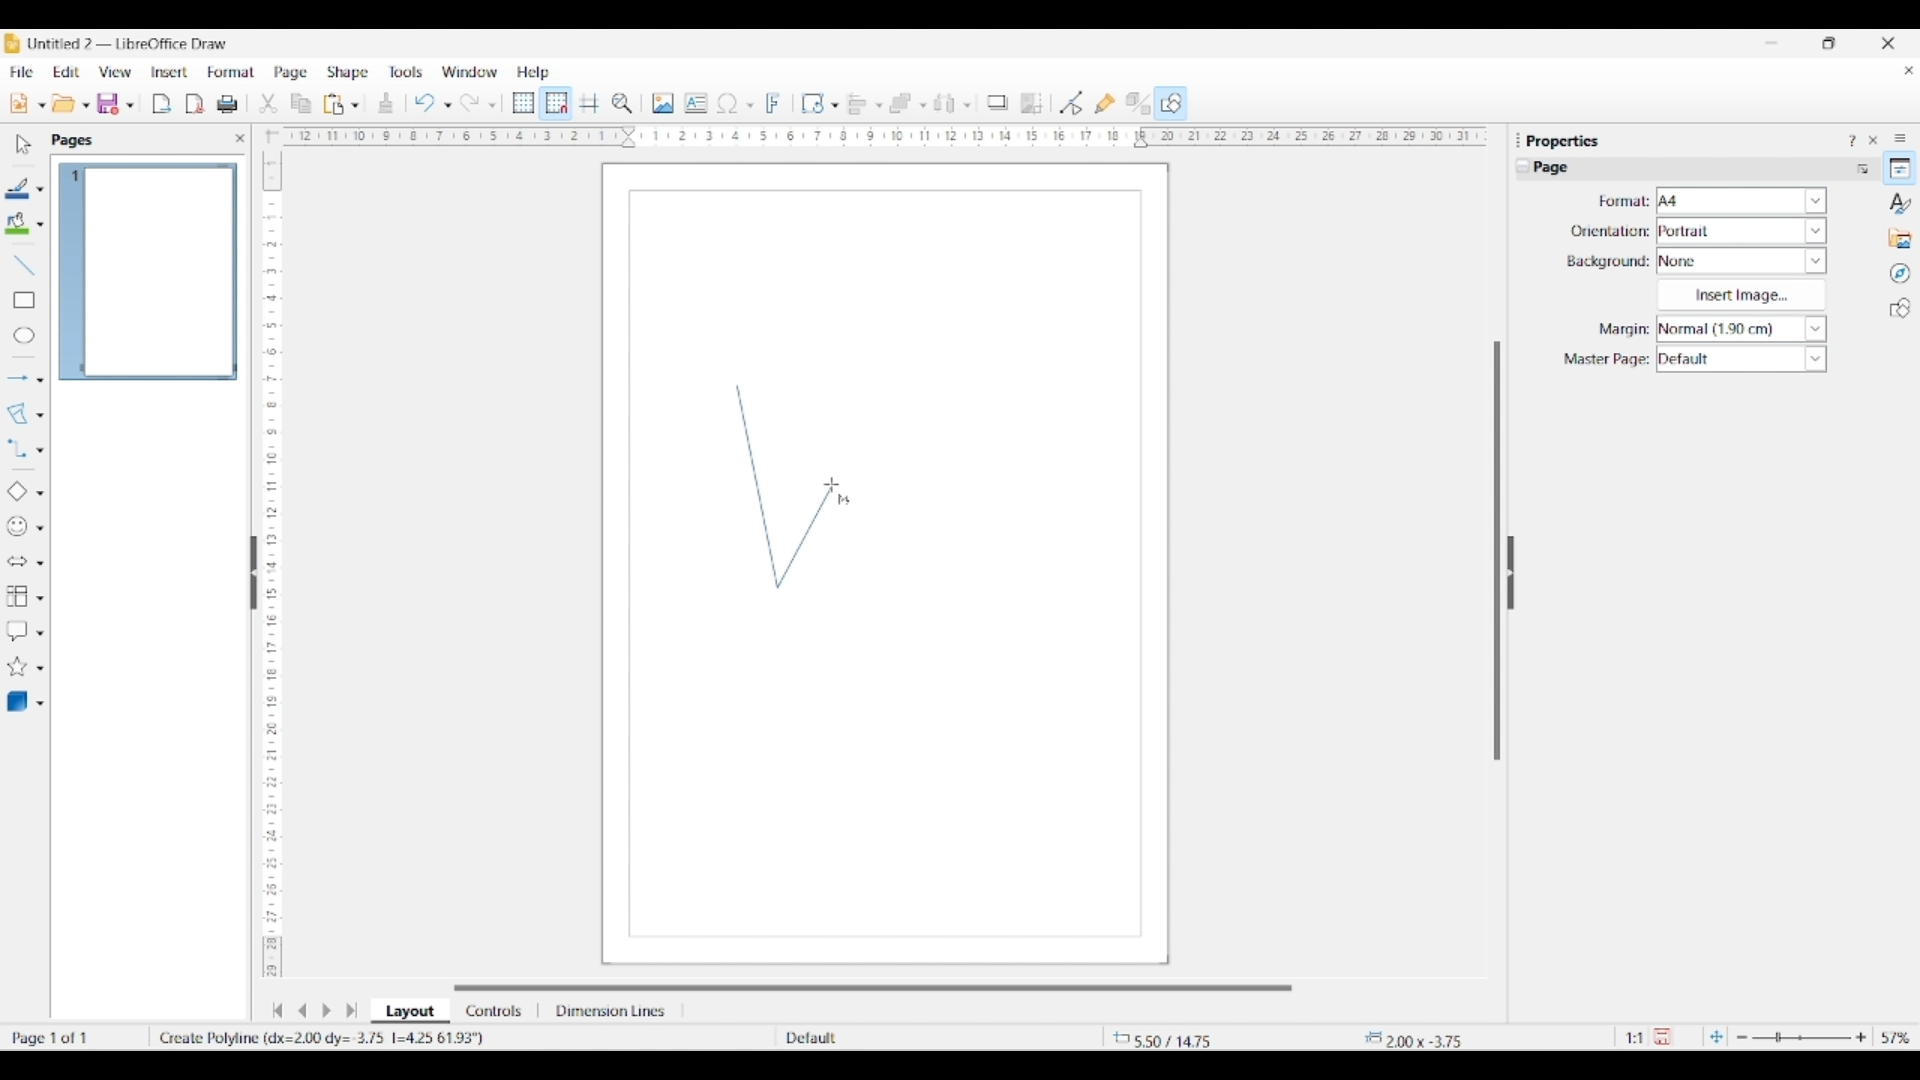 This screenshot has height=1080, width=1920. What do you see at coordinates (1908, 71) in the screenshot?
I see `Close current document ` at bounding box center [1908, 71].